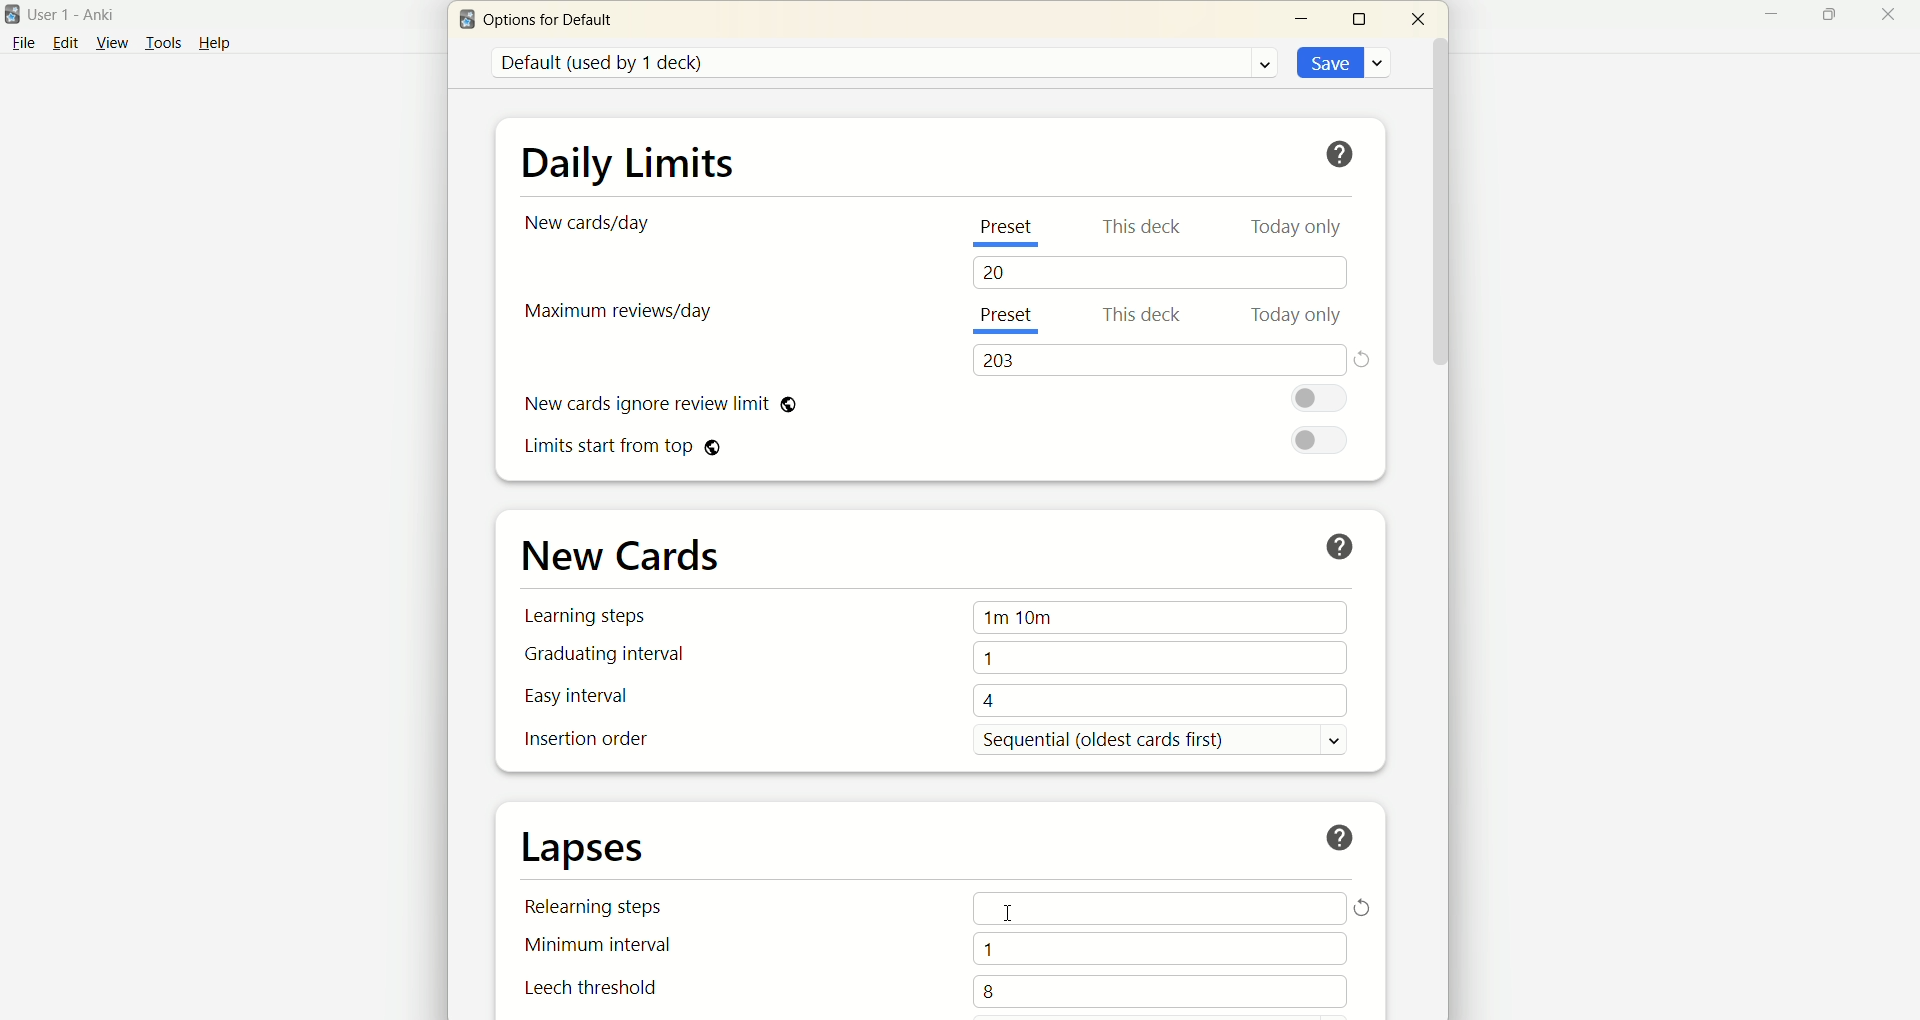 Image resolution: width=1920 pixels, height=1020 pixels. What do you see at coordinates (1162, 990) in the screenshot?
I see `8` at bounding box center [1162, 990].